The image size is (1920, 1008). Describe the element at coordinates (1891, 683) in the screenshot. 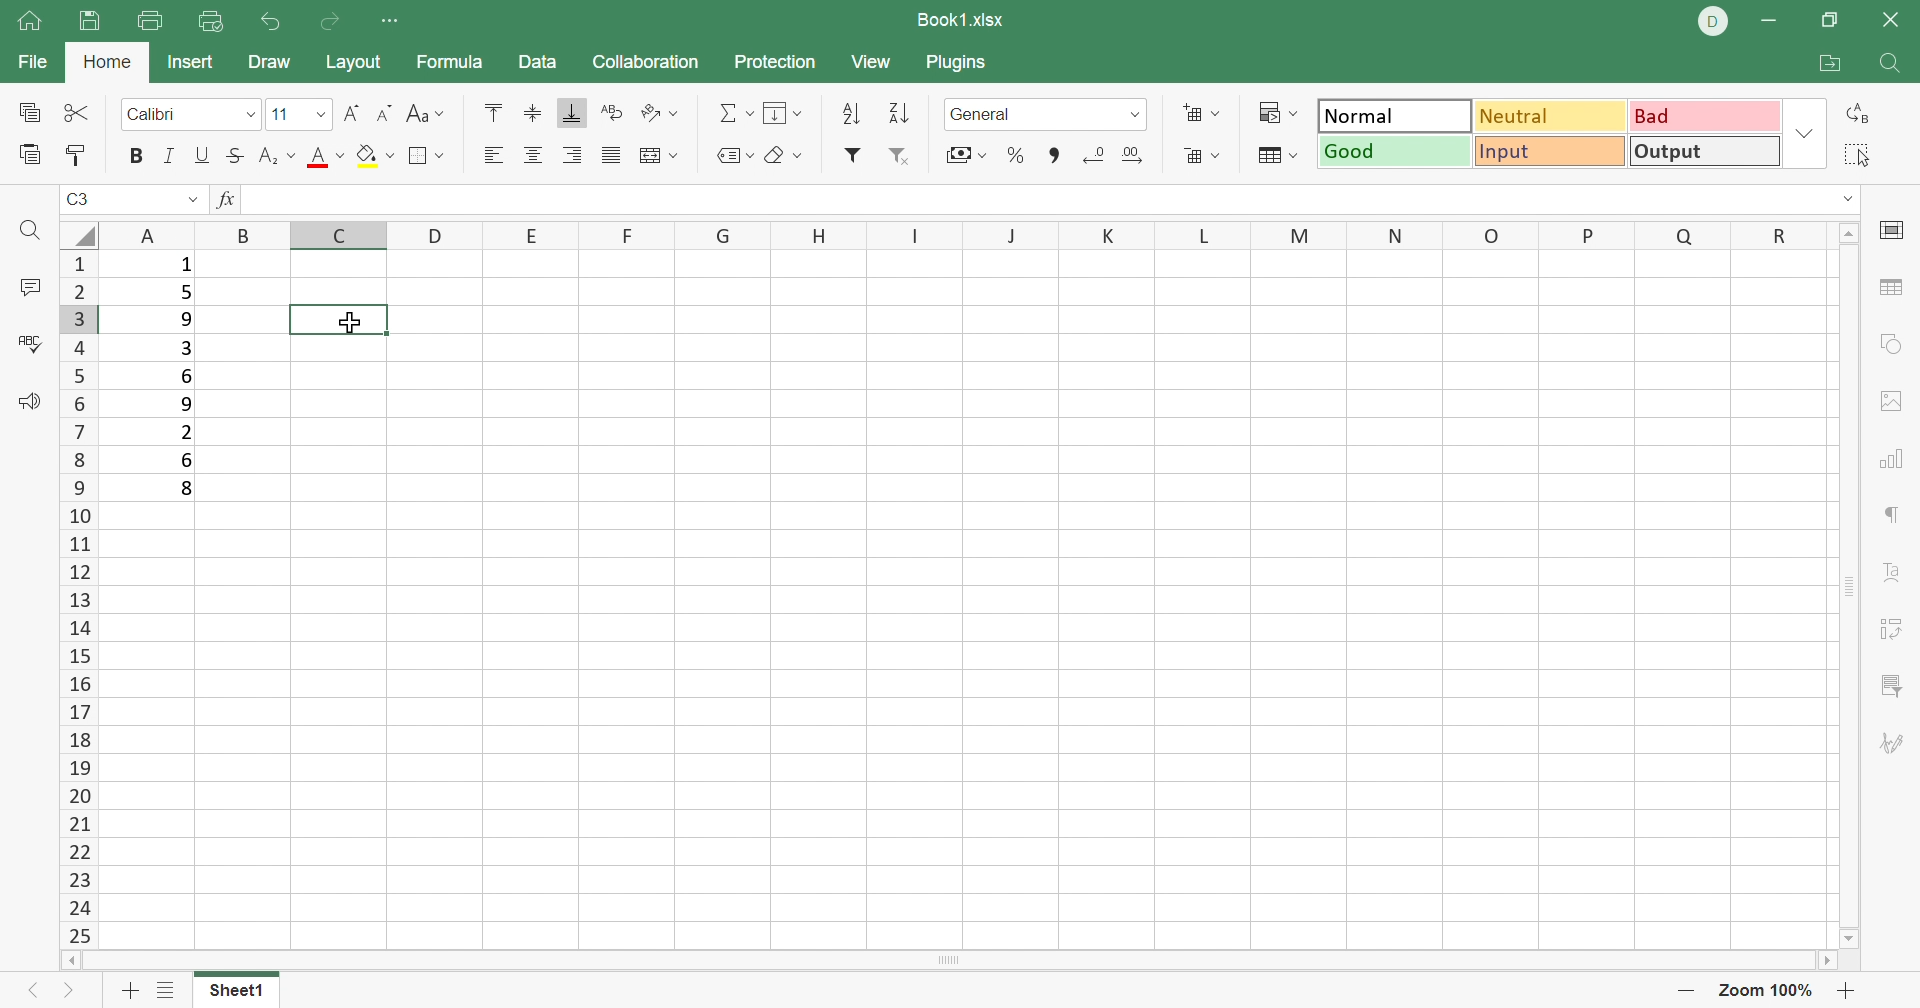

I see `Slicer settings` at that location.